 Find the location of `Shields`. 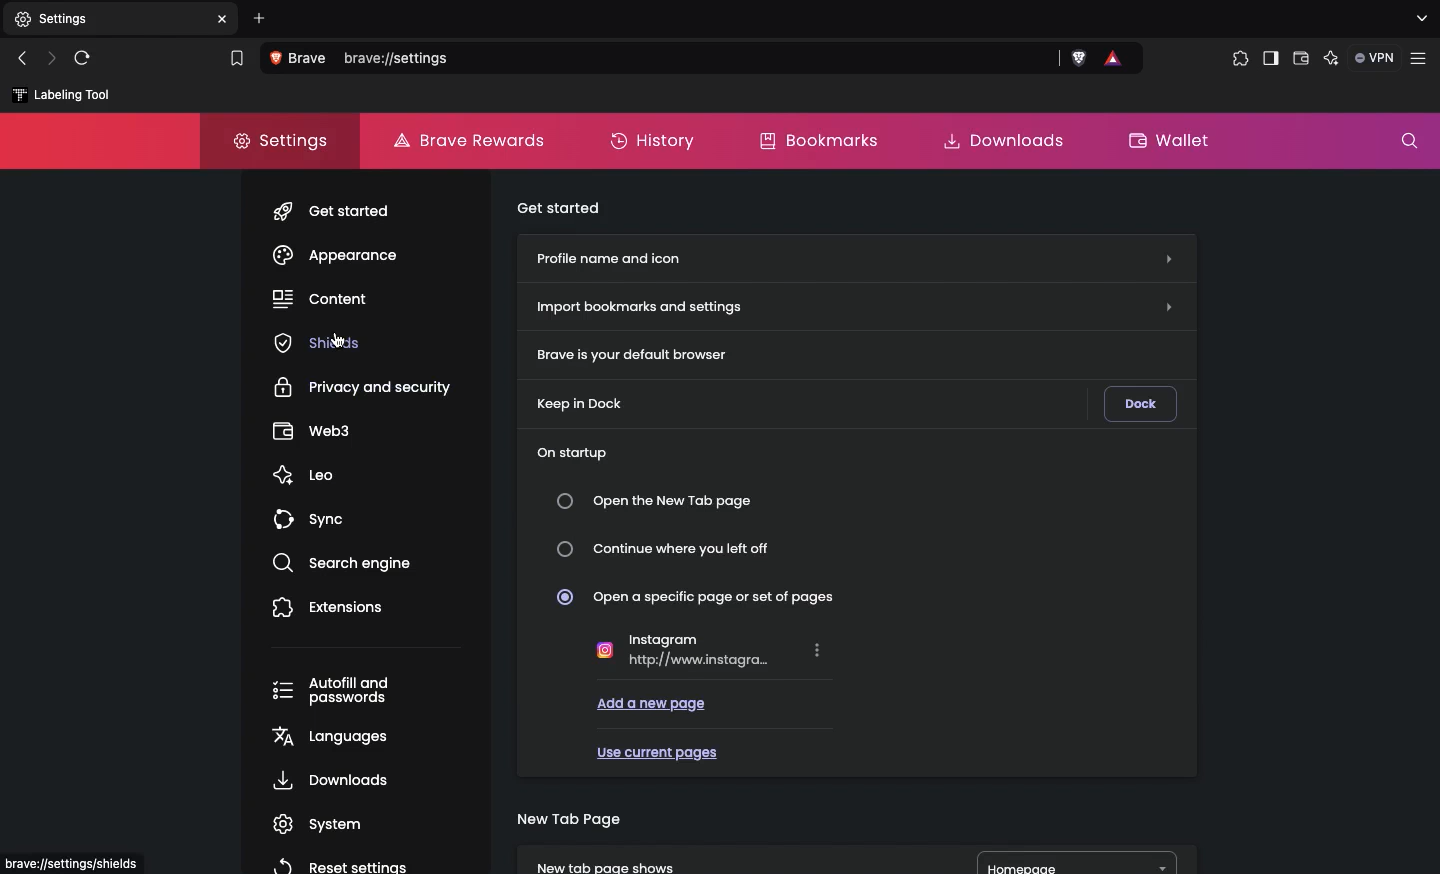

Shields is located at coordinates (323, 345).